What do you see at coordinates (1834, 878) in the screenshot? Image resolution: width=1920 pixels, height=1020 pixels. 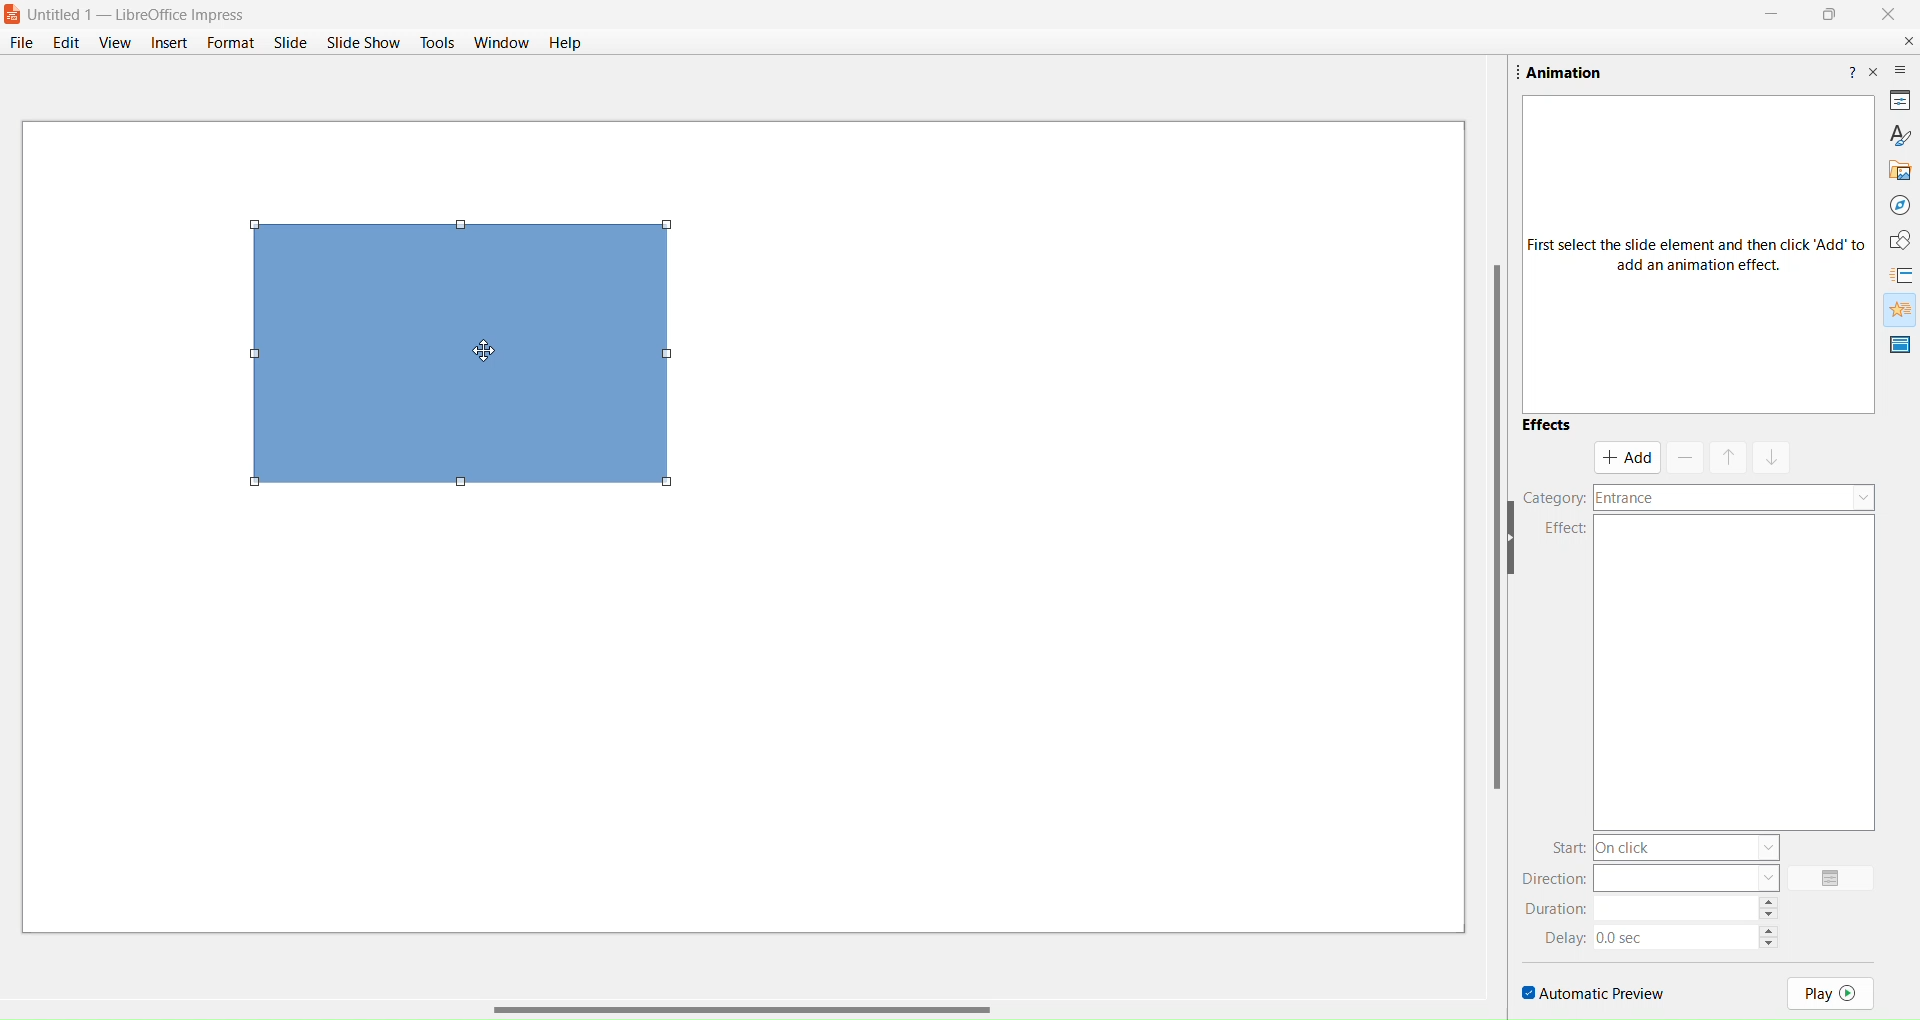 I see `options` at bounding box center [1834, 878].